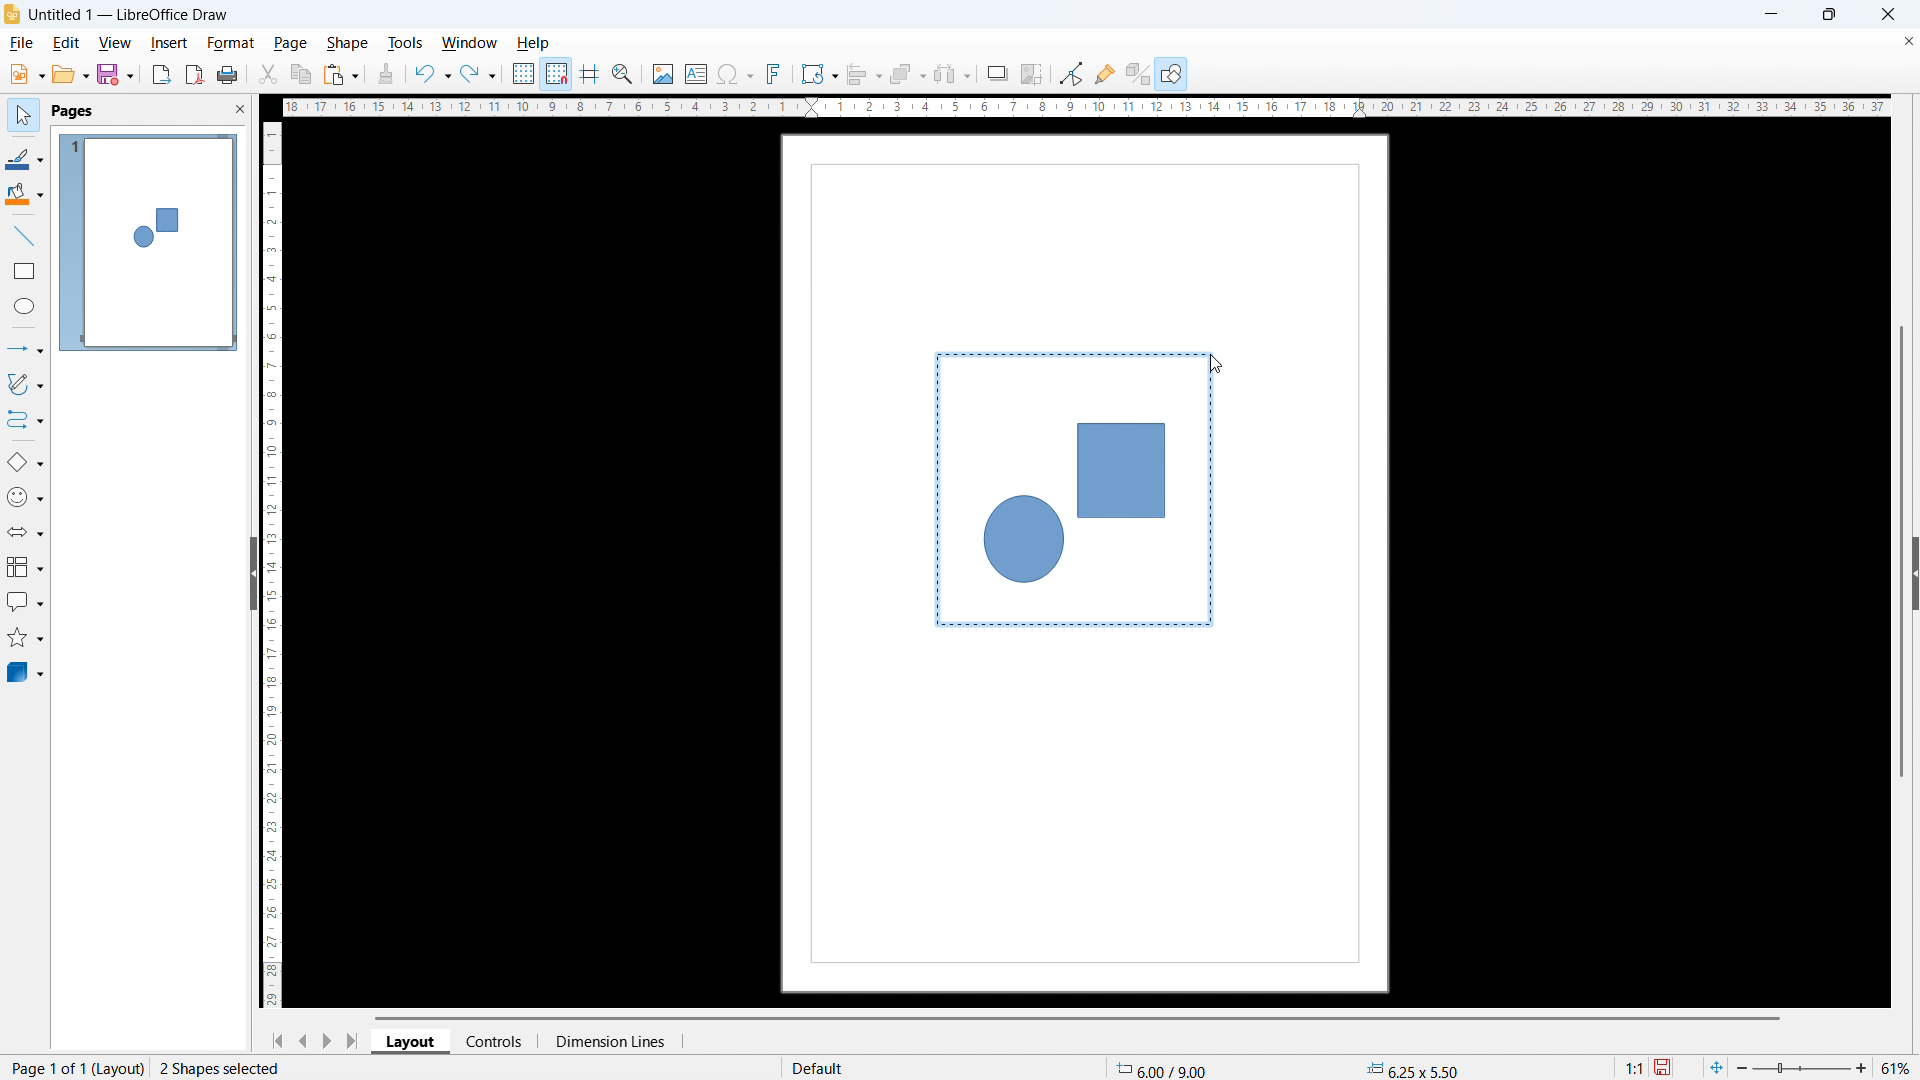 The width and height of the screenshot is (1920, 1080). What do you see at coordinates (27, 673) in the screenshot?
I see `3D object` at bounding box center [27, 673].